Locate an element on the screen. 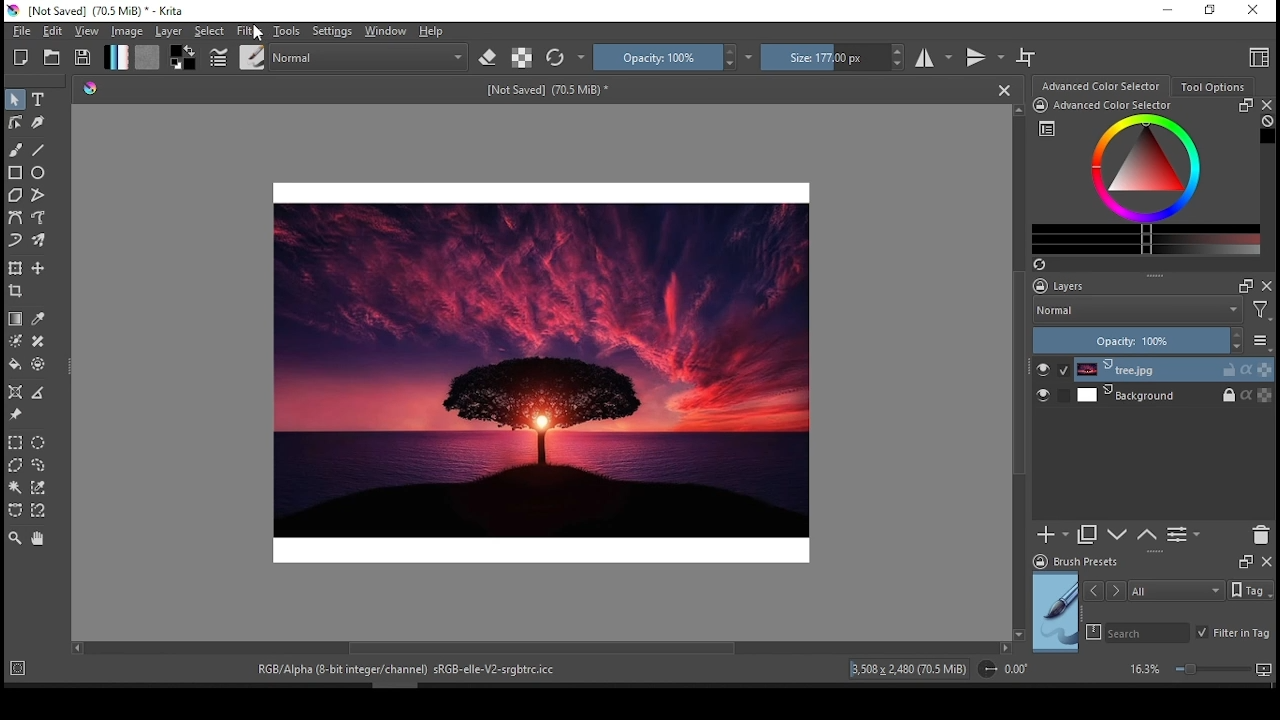 Image resolution: width=1280 pixels, height=720 pixels. colorize mask tool is located at coordinates (16, 341).